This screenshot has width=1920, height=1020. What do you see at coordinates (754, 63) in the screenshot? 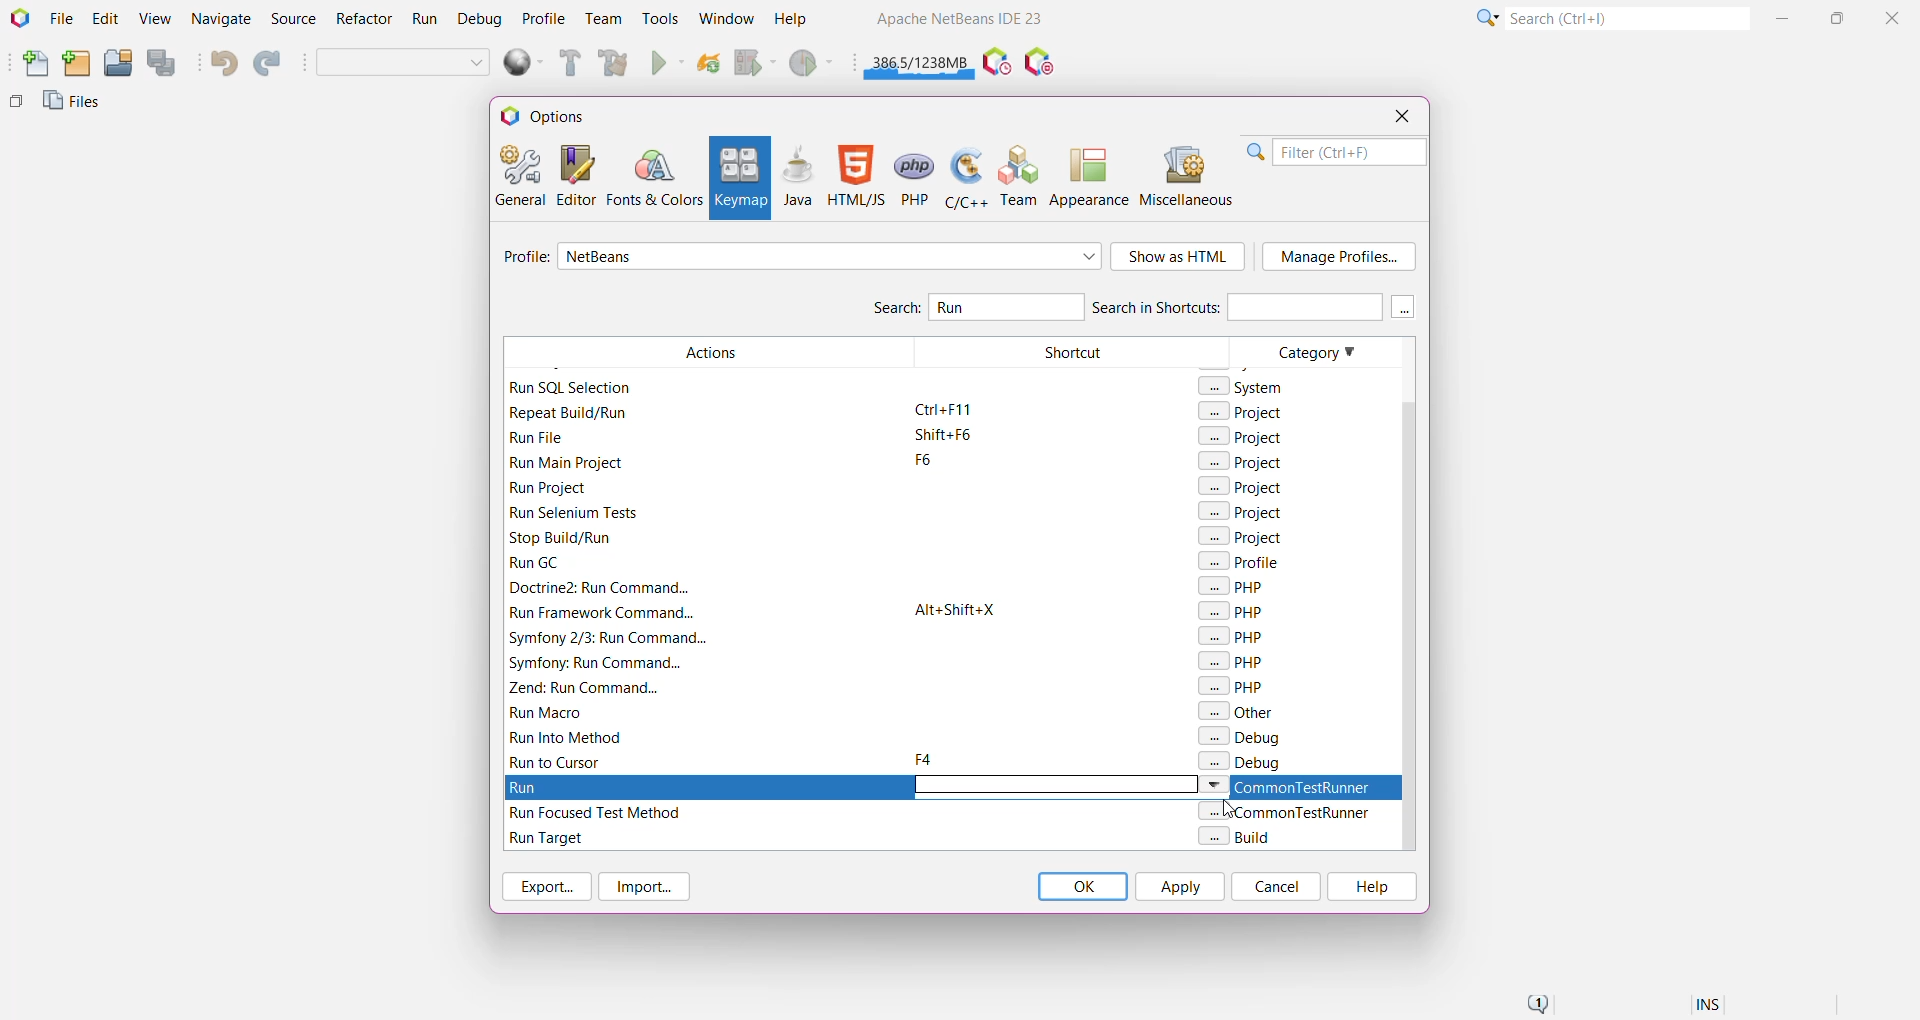
I see `Debug Main Project` at bounding box center [754, 63].